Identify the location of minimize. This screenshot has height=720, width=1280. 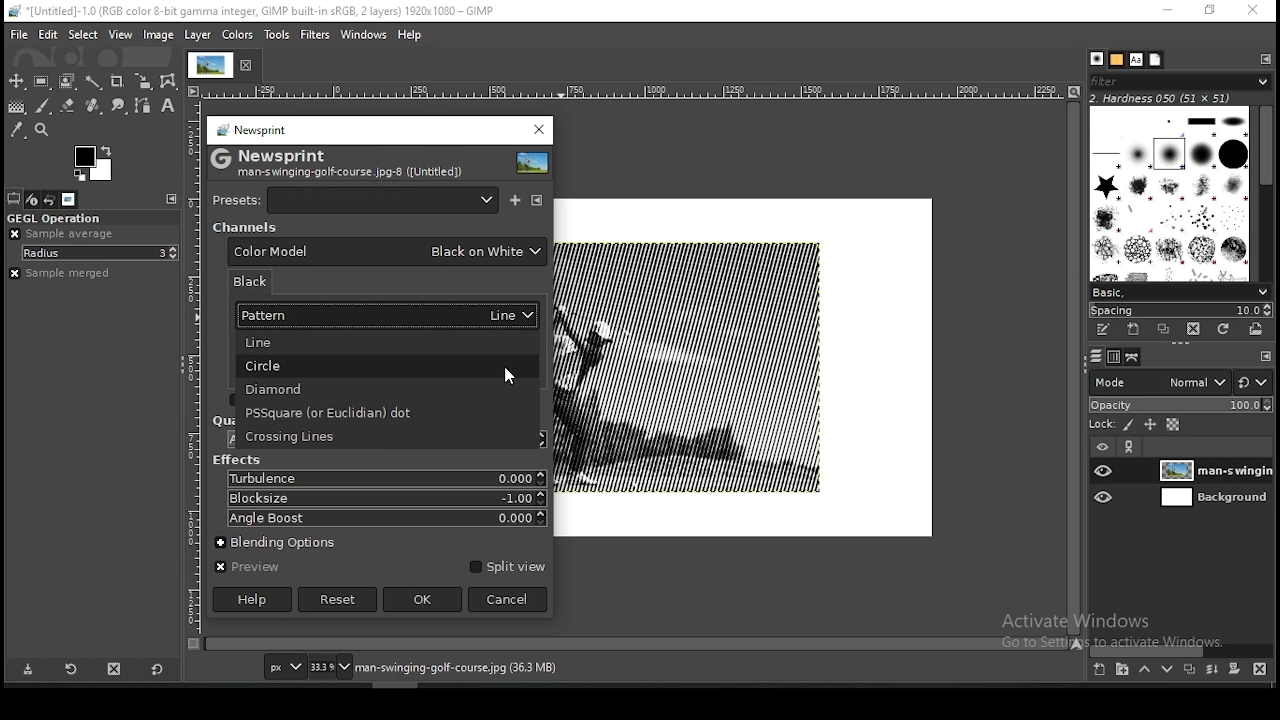
(1169, 11).